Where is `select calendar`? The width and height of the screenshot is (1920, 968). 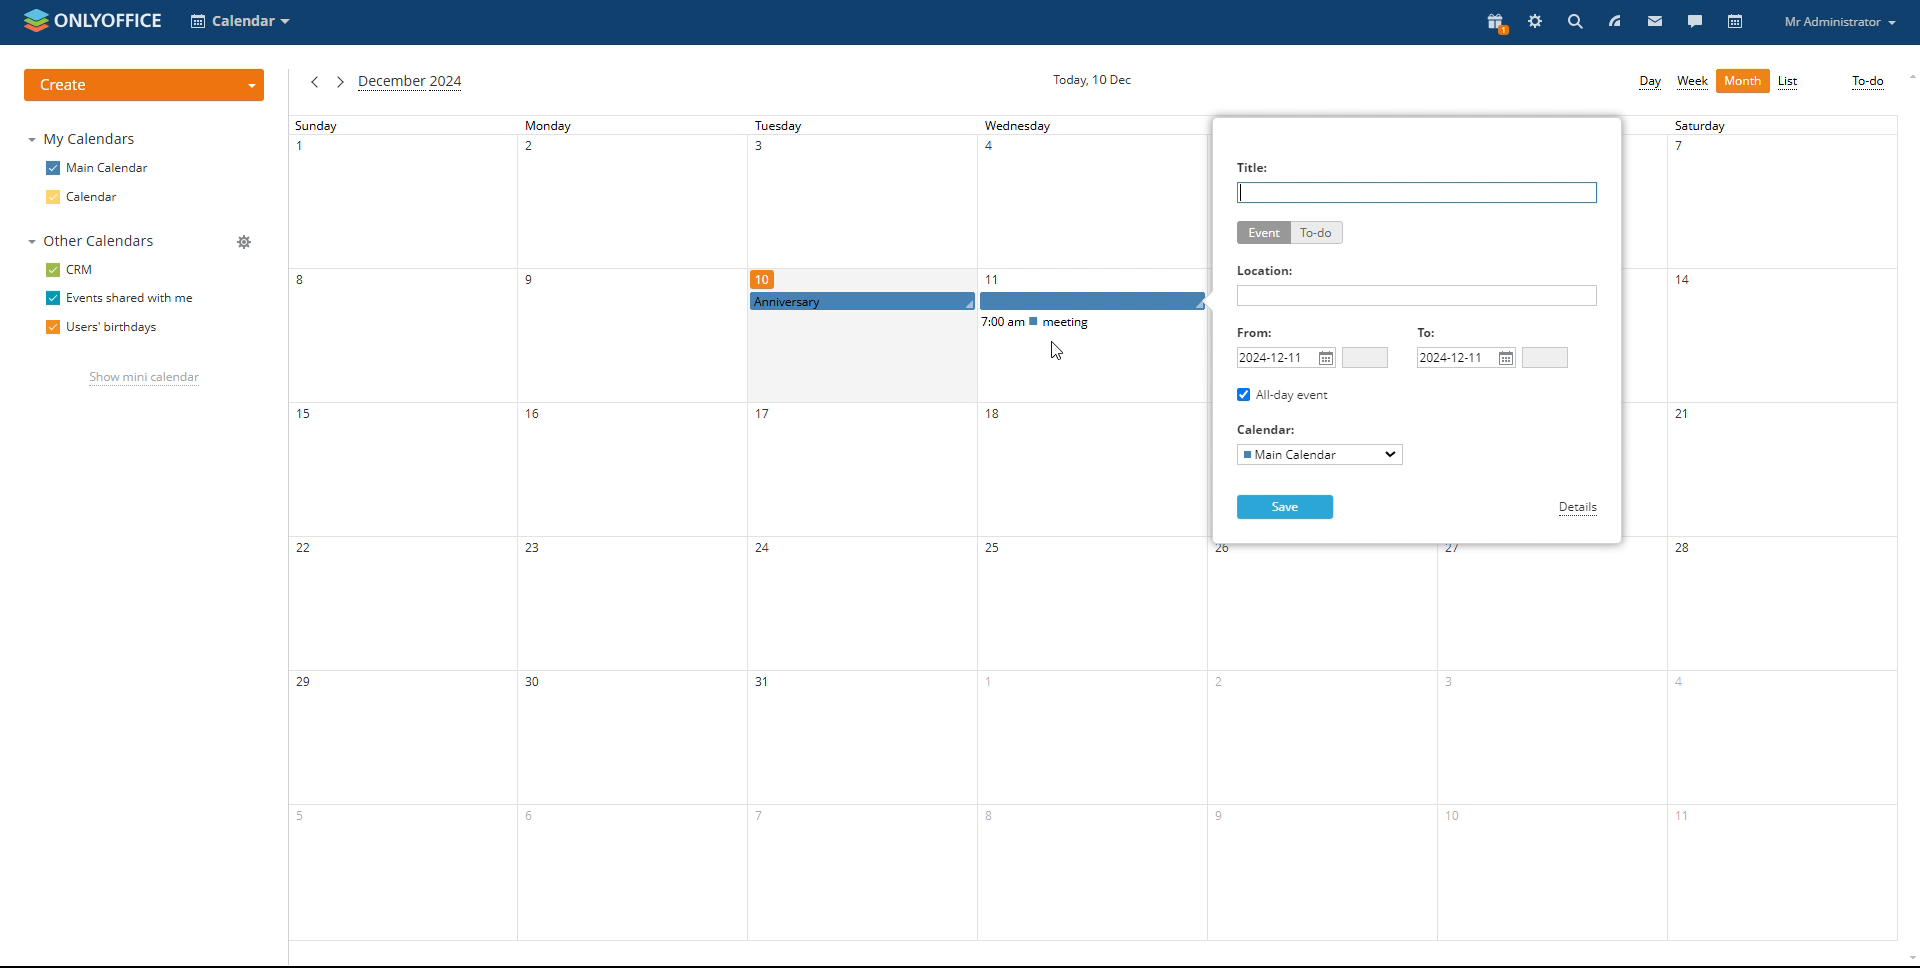
select calendar is located at coordinates (1319, 455).